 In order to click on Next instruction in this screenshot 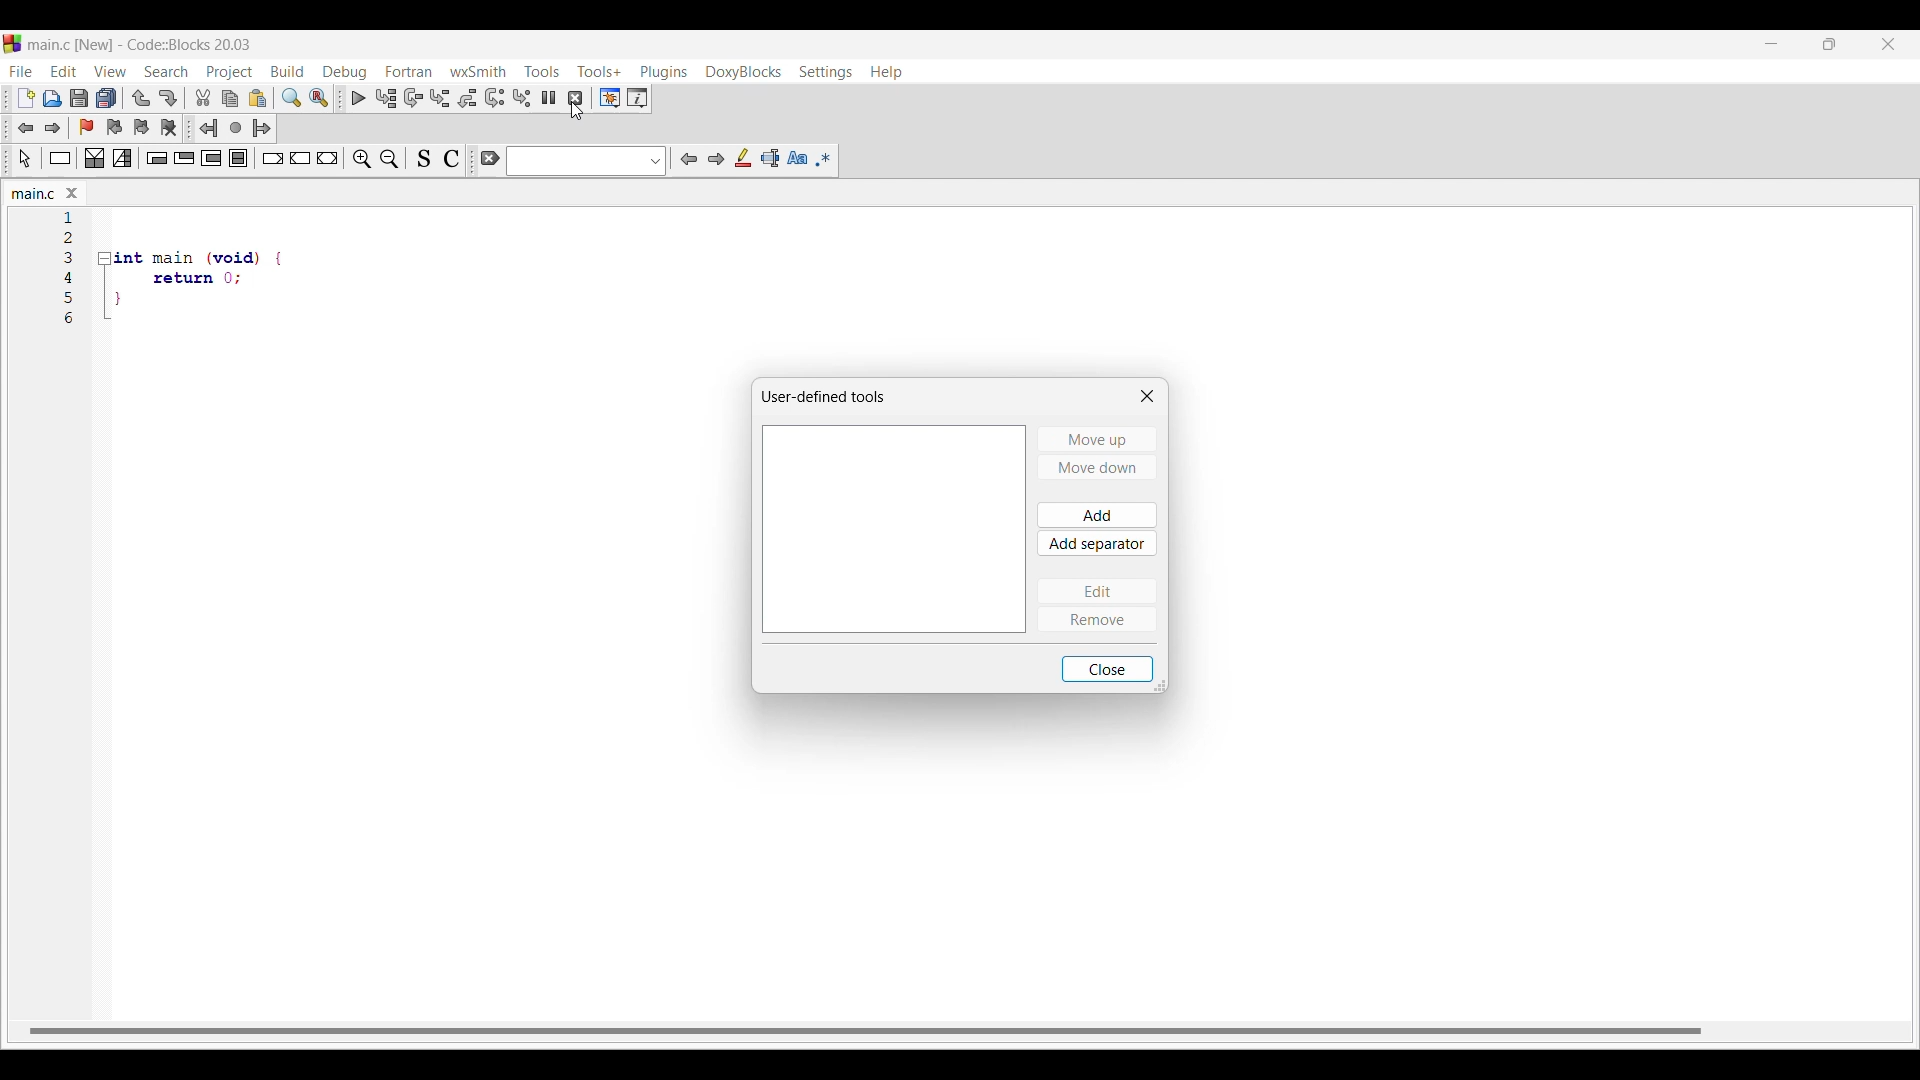, I will do `click(495, 98)`.